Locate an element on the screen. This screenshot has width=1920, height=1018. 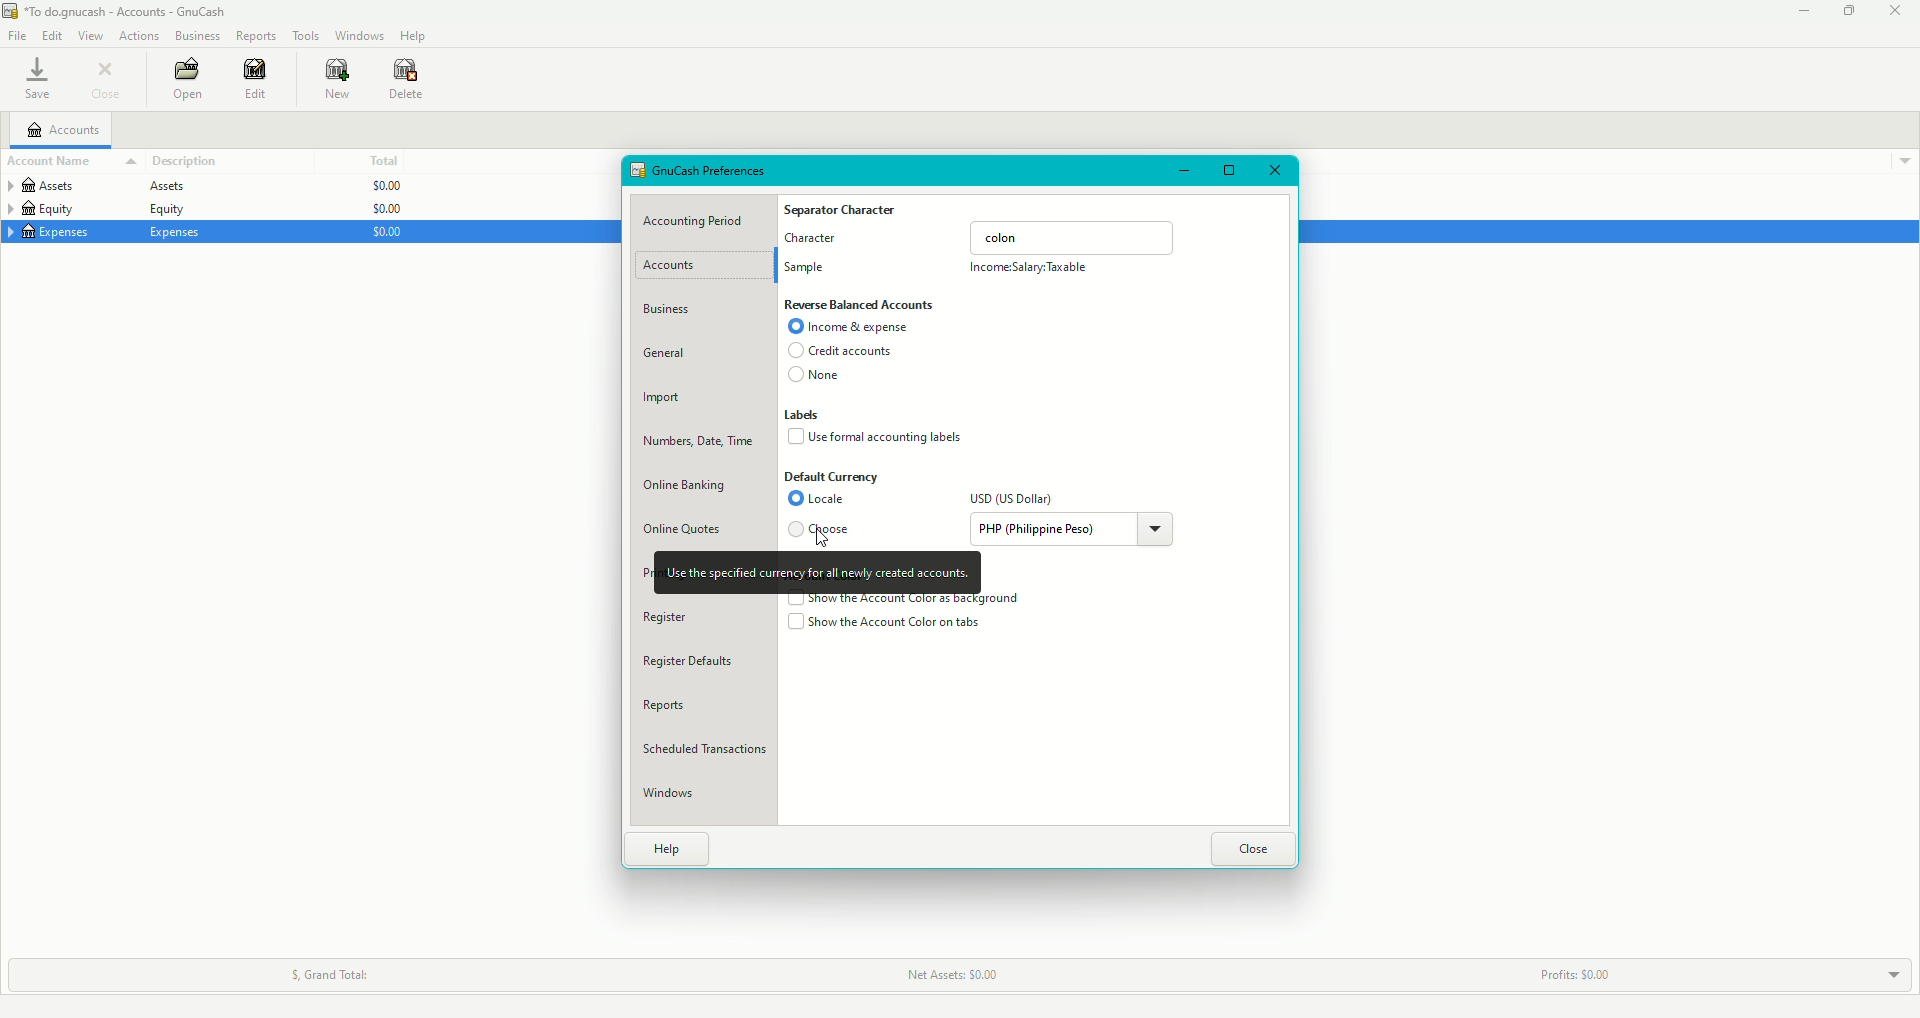
File is located at coordinates (16, 34).